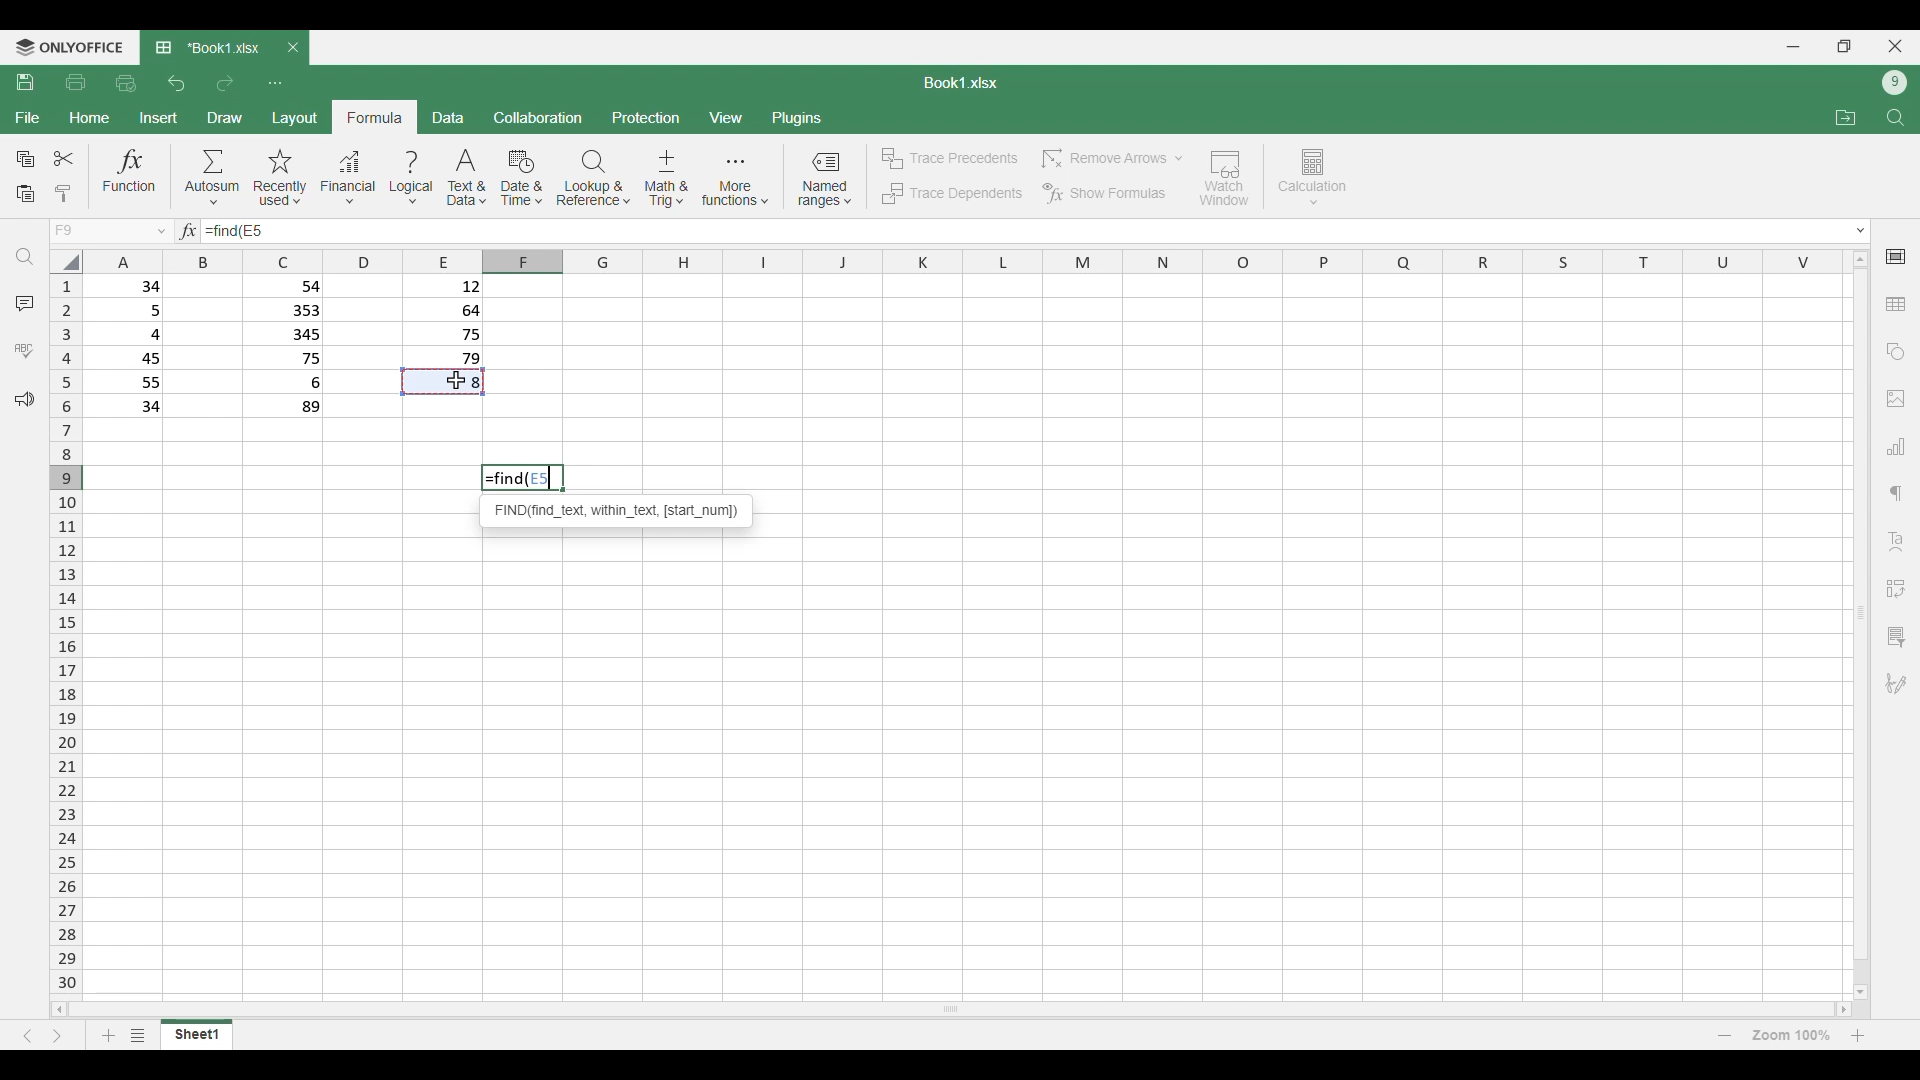 The height and width of the screenshot is (1080, 1920). What do you see at coordinates (958, 262) in the screenshot?
I see `Indicates columns` at bounding box center [958, 262].